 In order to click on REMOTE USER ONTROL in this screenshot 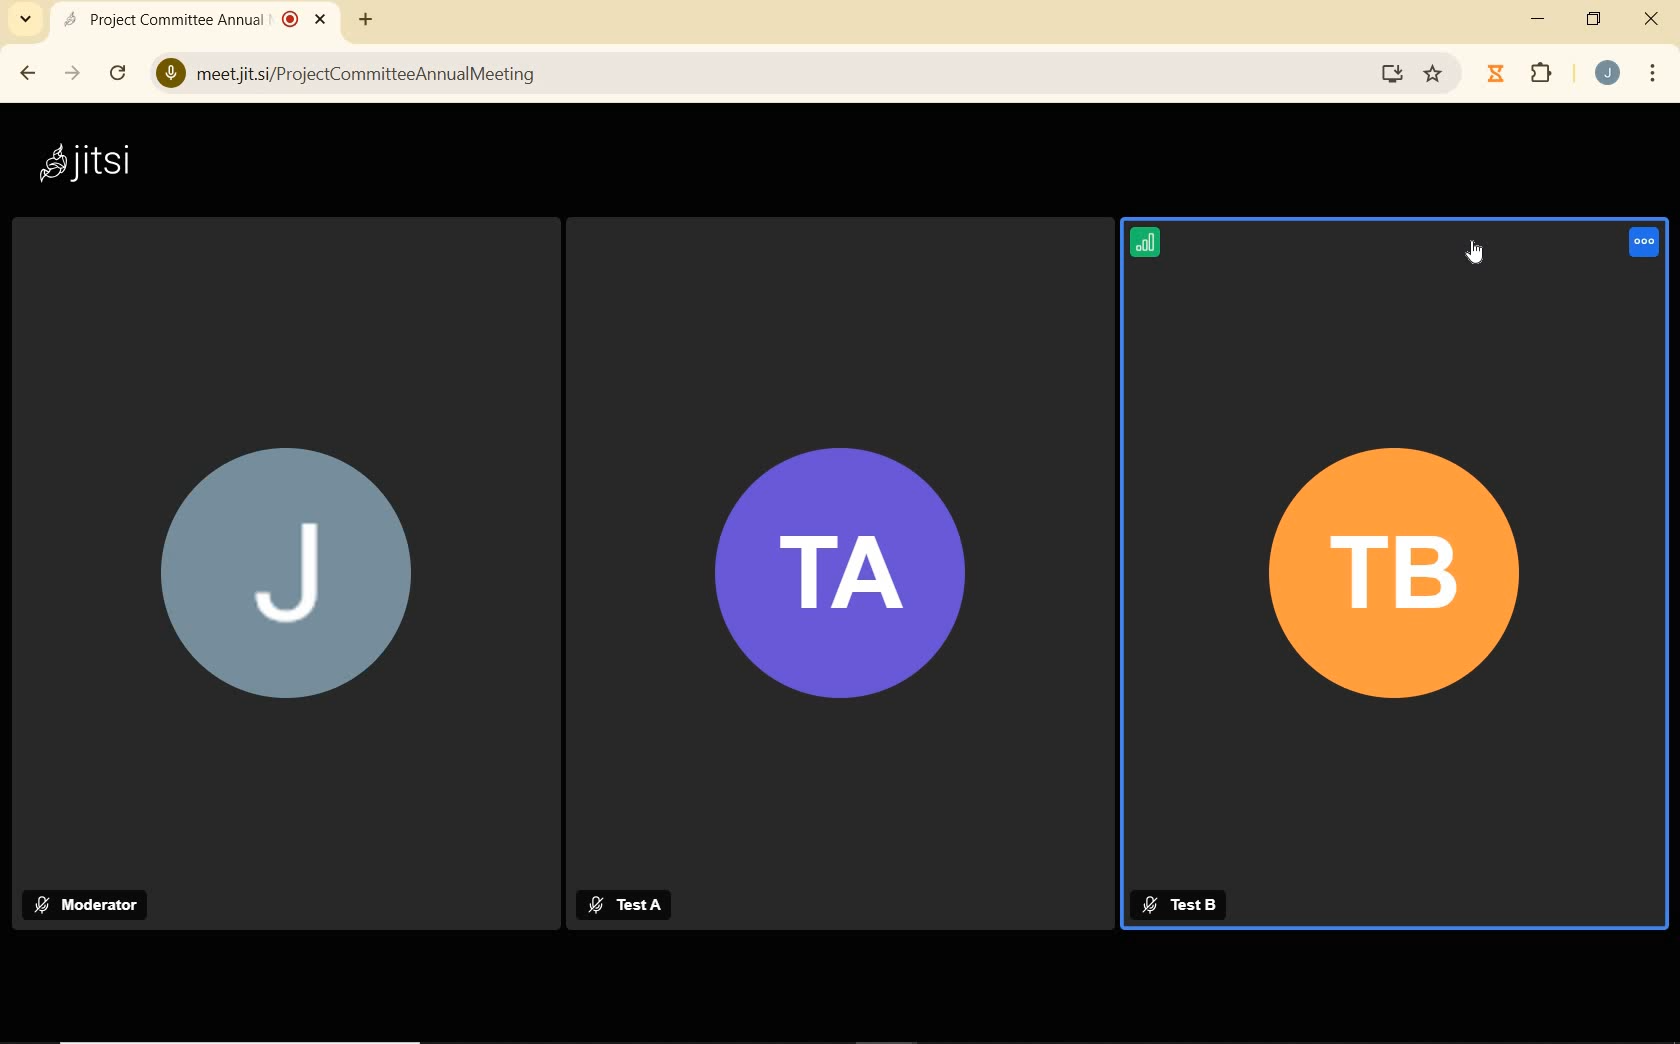, I will do `click(1647, 246)`.